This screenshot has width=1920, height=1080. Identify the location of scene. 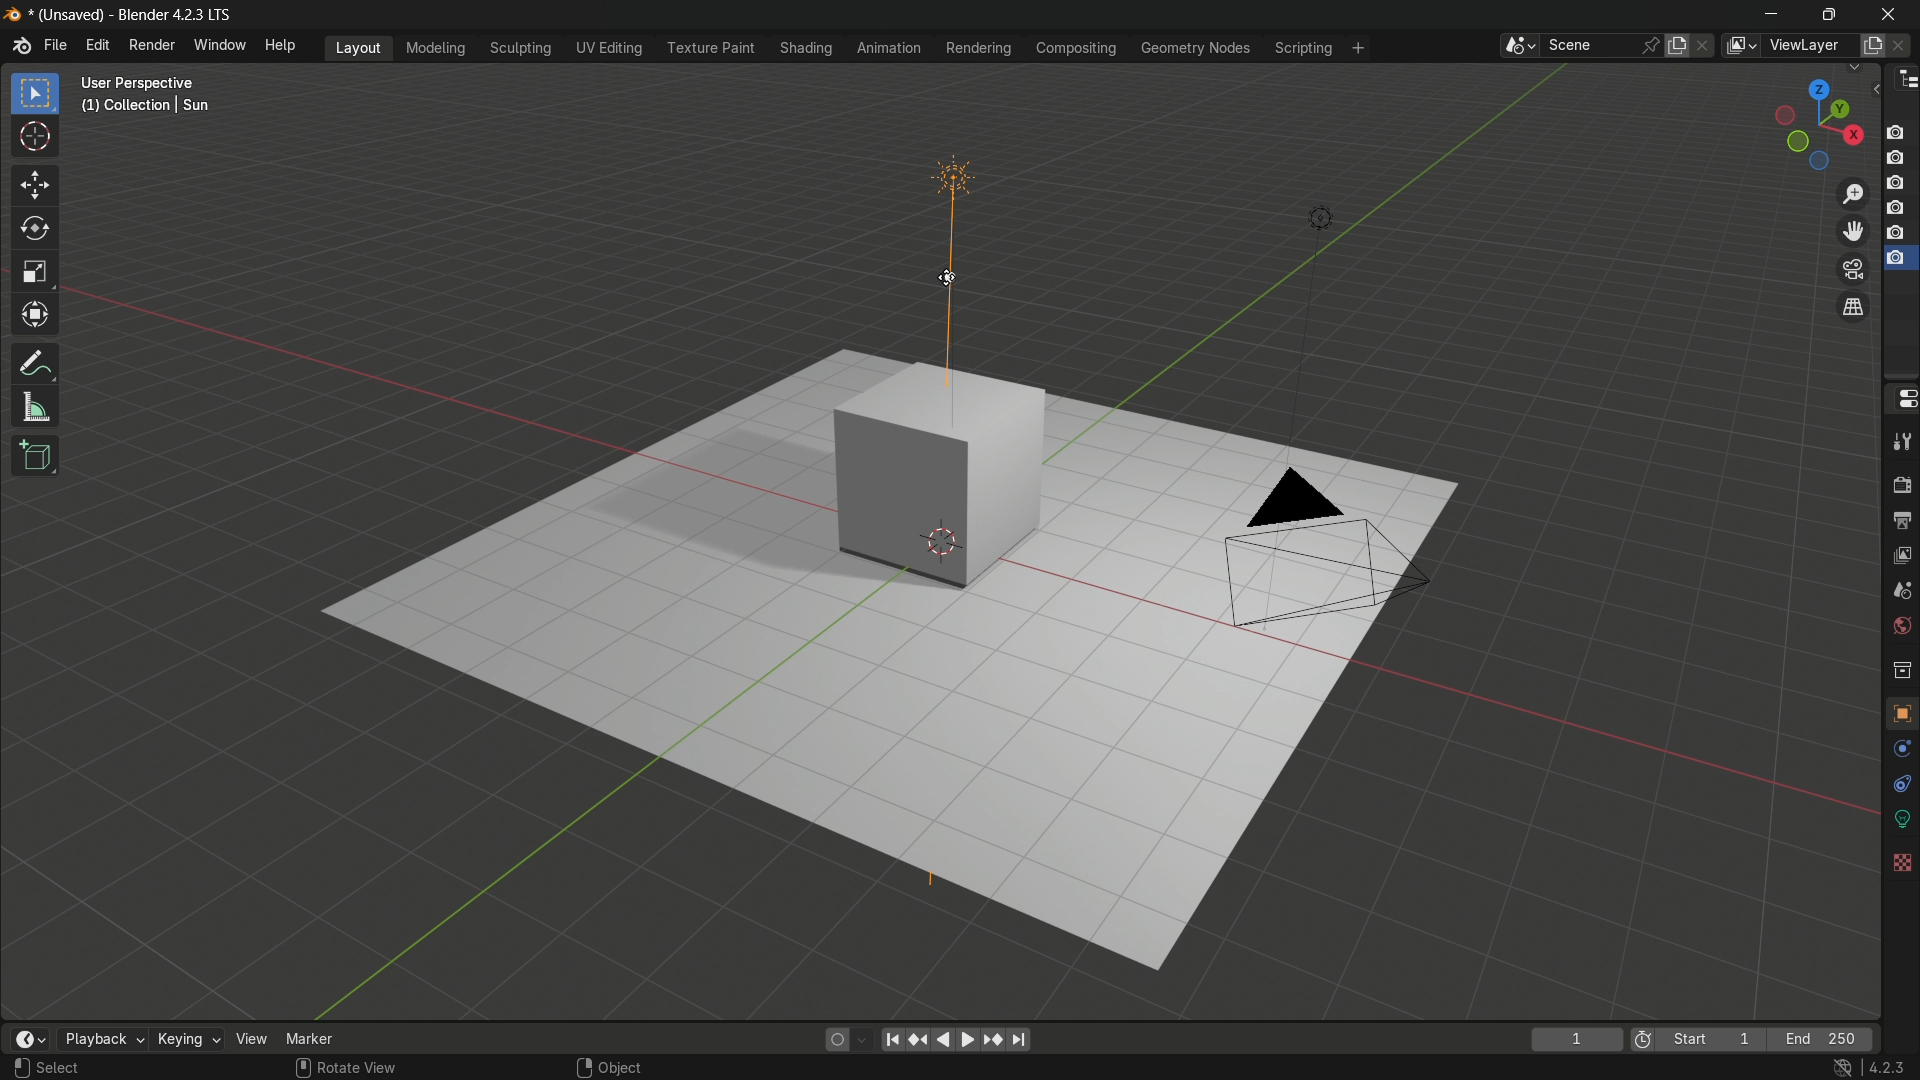
(1904, 590).